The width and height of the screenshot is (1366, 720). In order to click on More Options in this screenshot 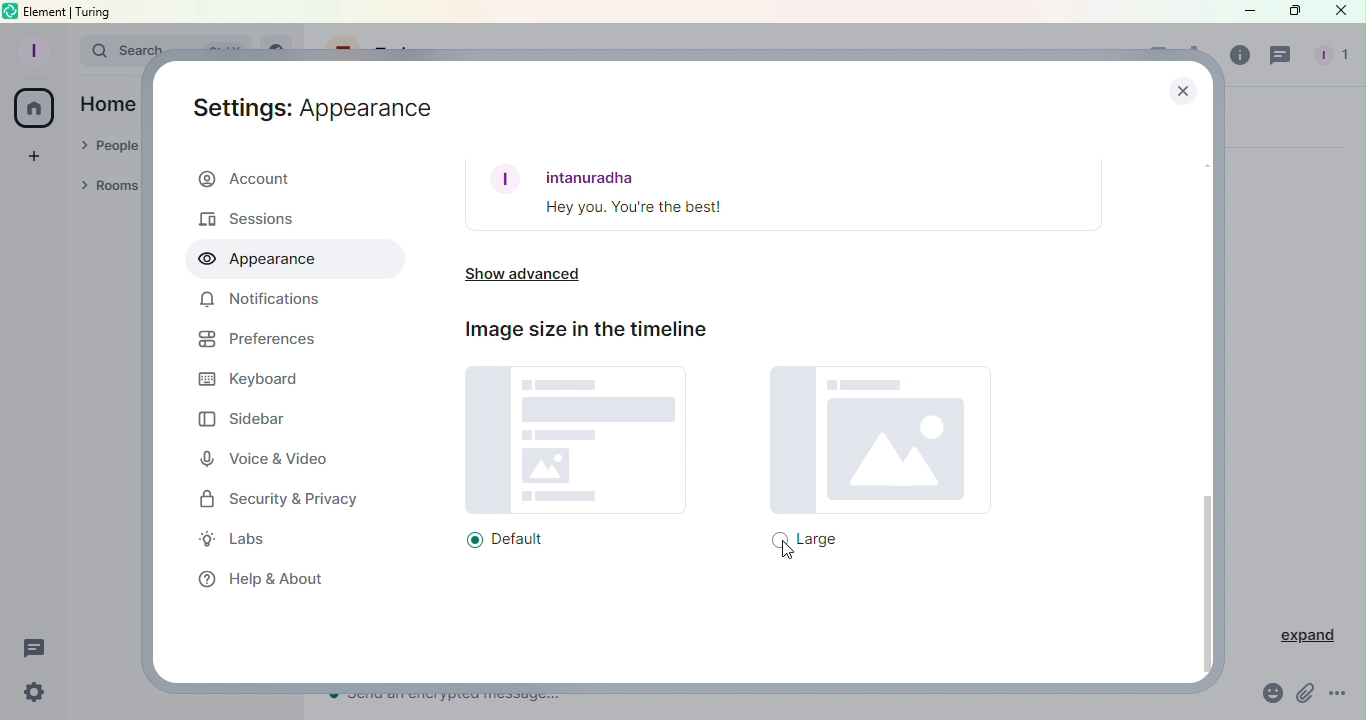, I will do `click(1340, 697)`.